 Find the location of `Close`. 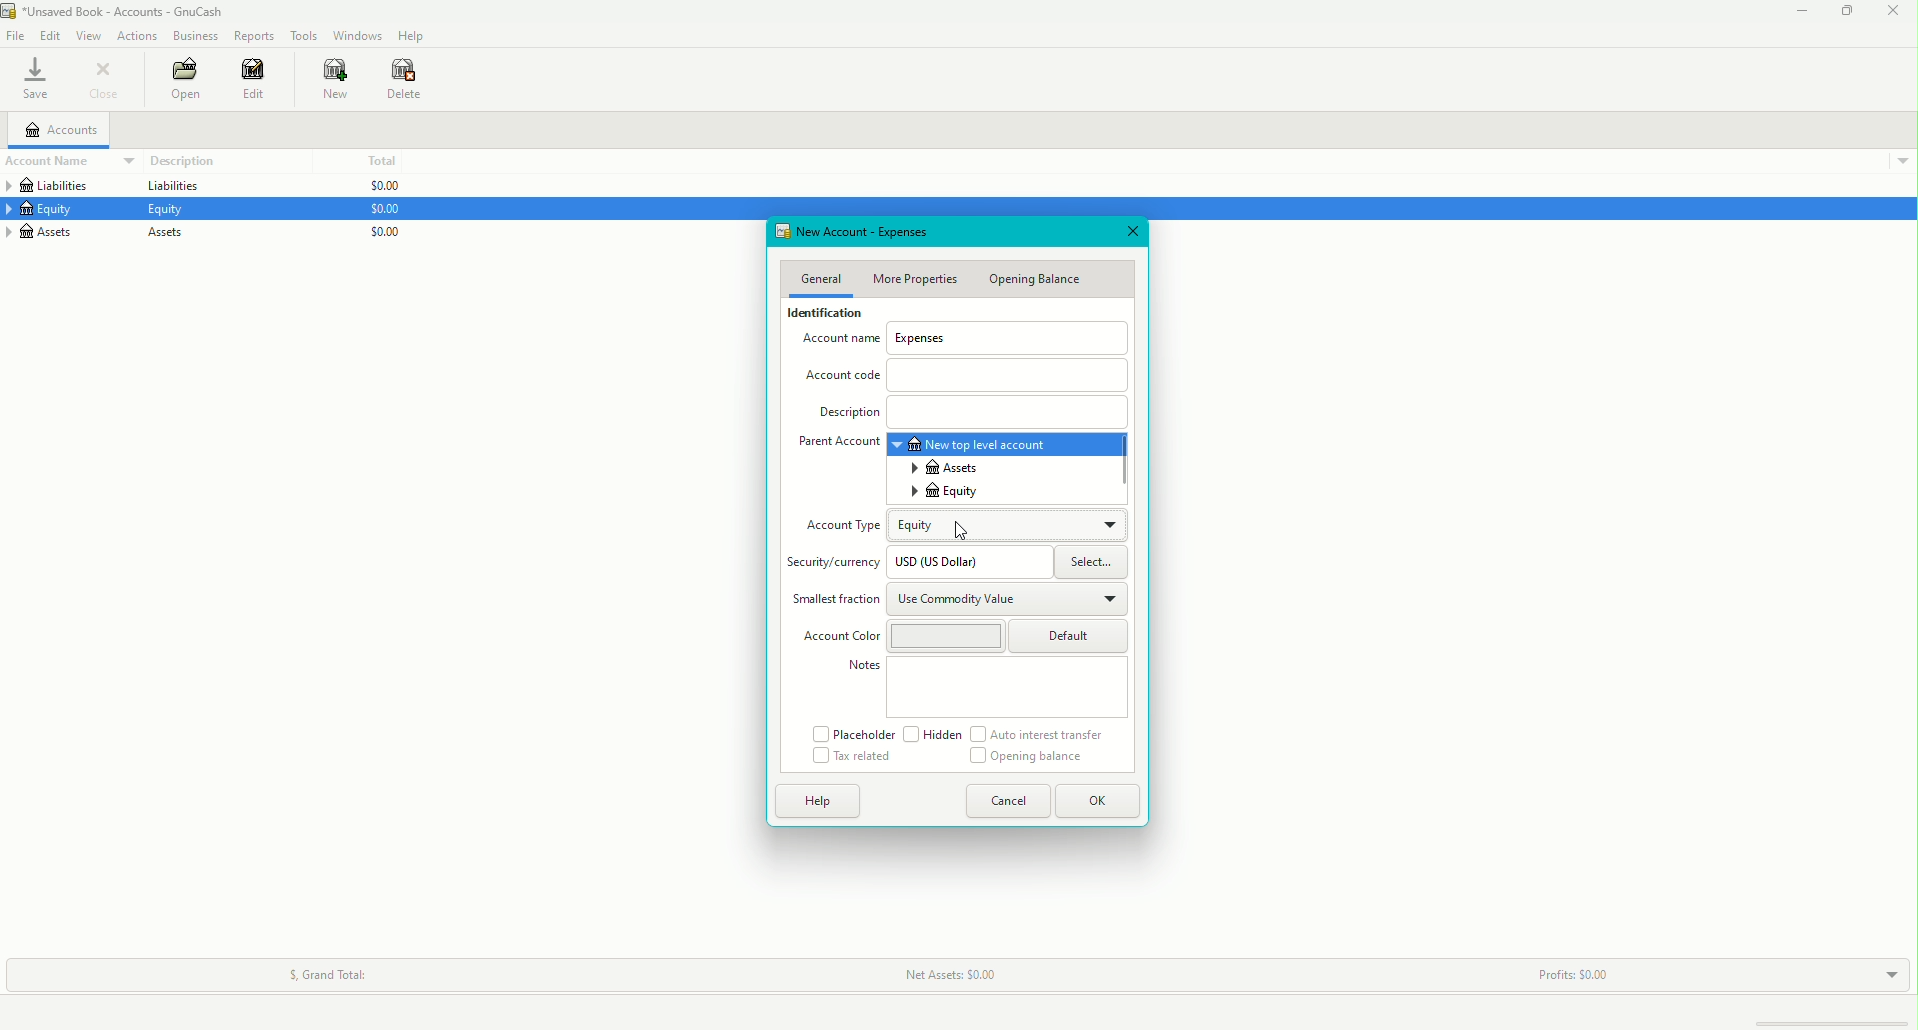

Close is located at coordinates (106, 81).